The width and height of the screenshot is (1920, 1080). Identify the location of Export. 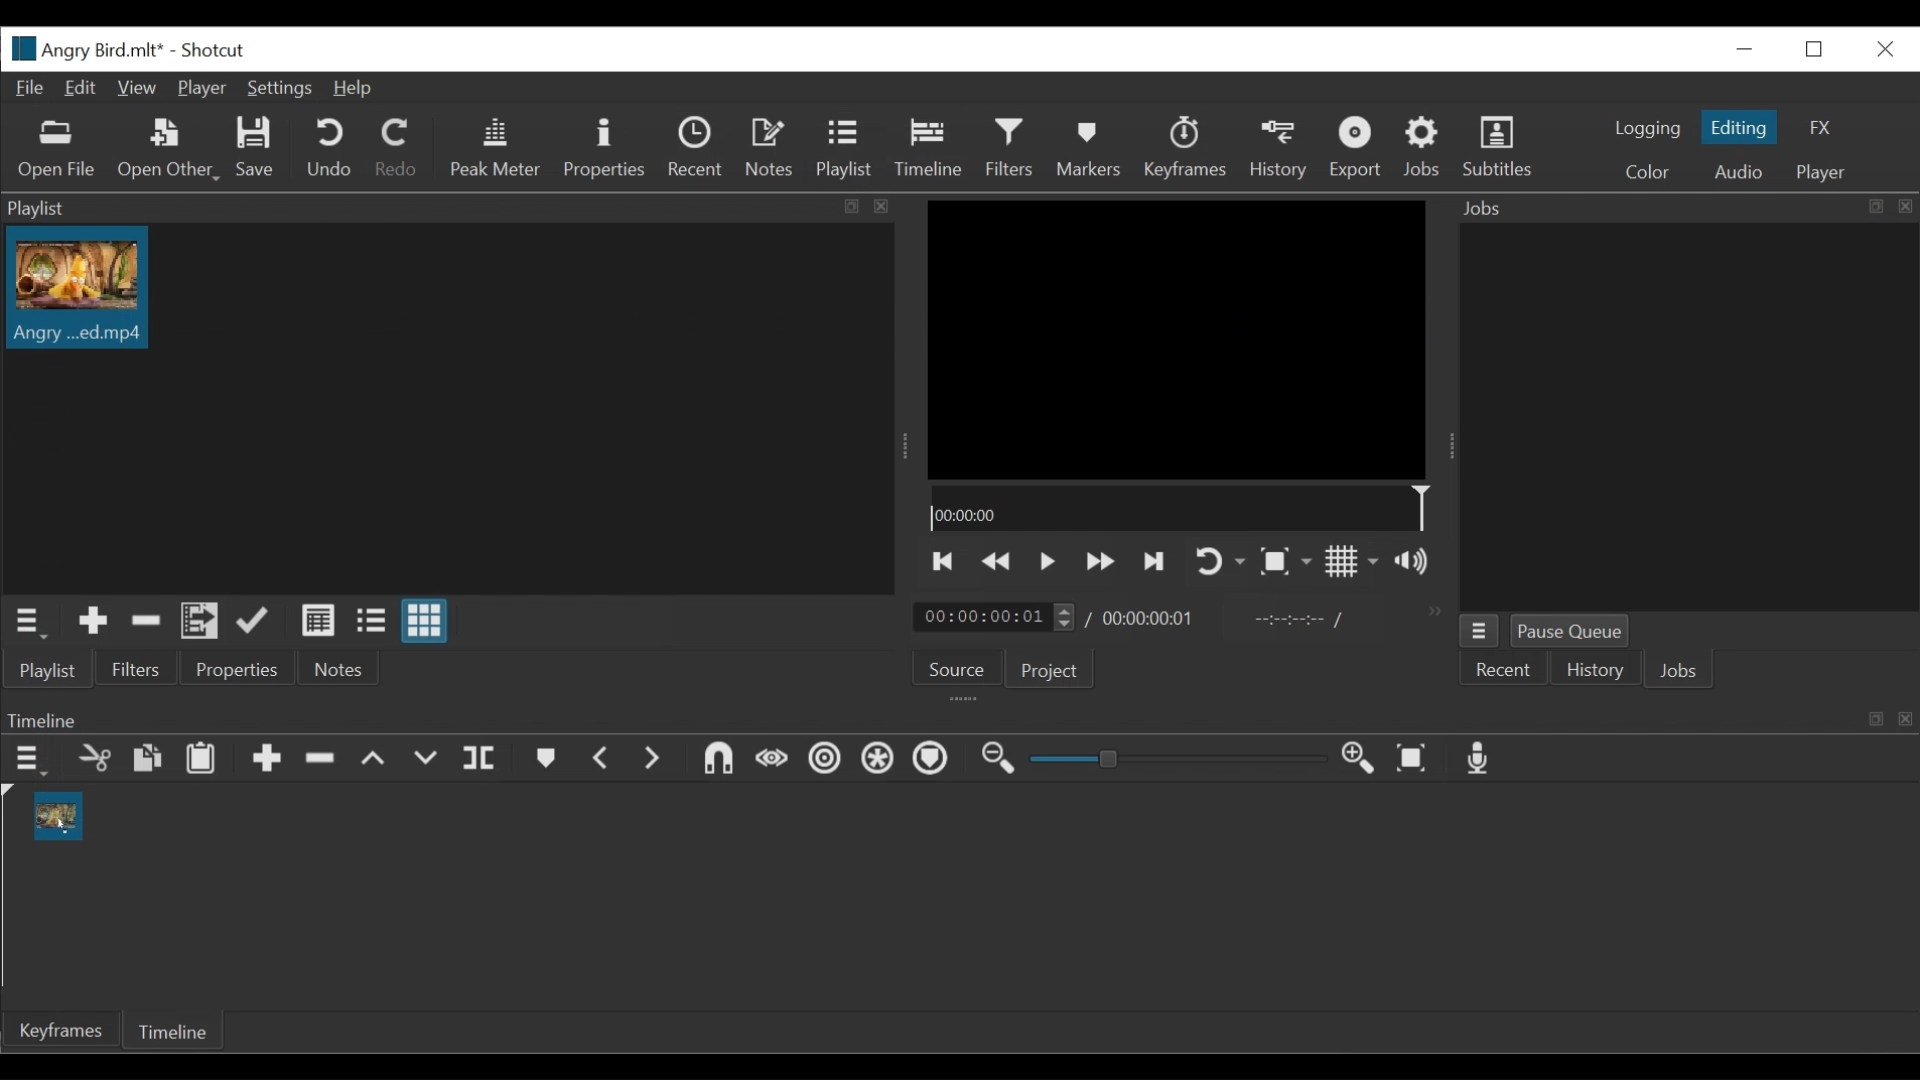
(1355, 150).